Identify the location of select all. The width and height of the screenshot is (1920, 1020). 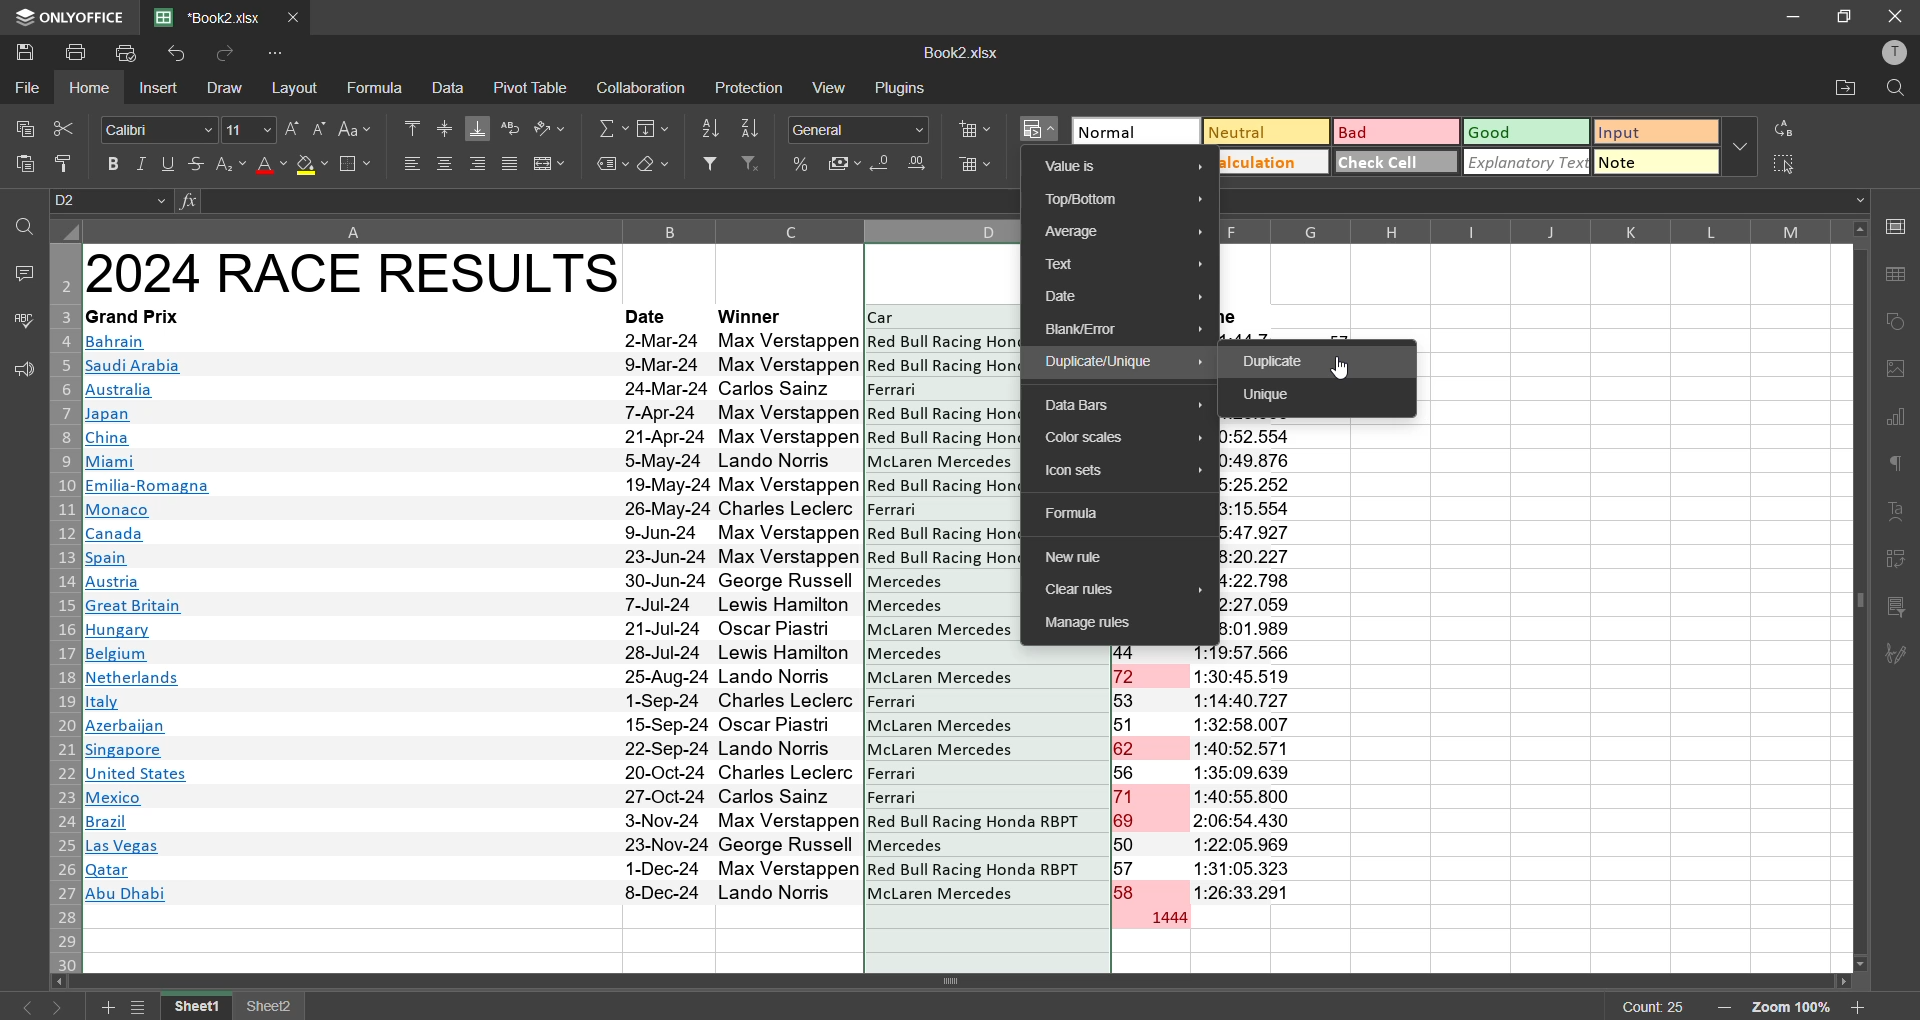
(1786, 163).